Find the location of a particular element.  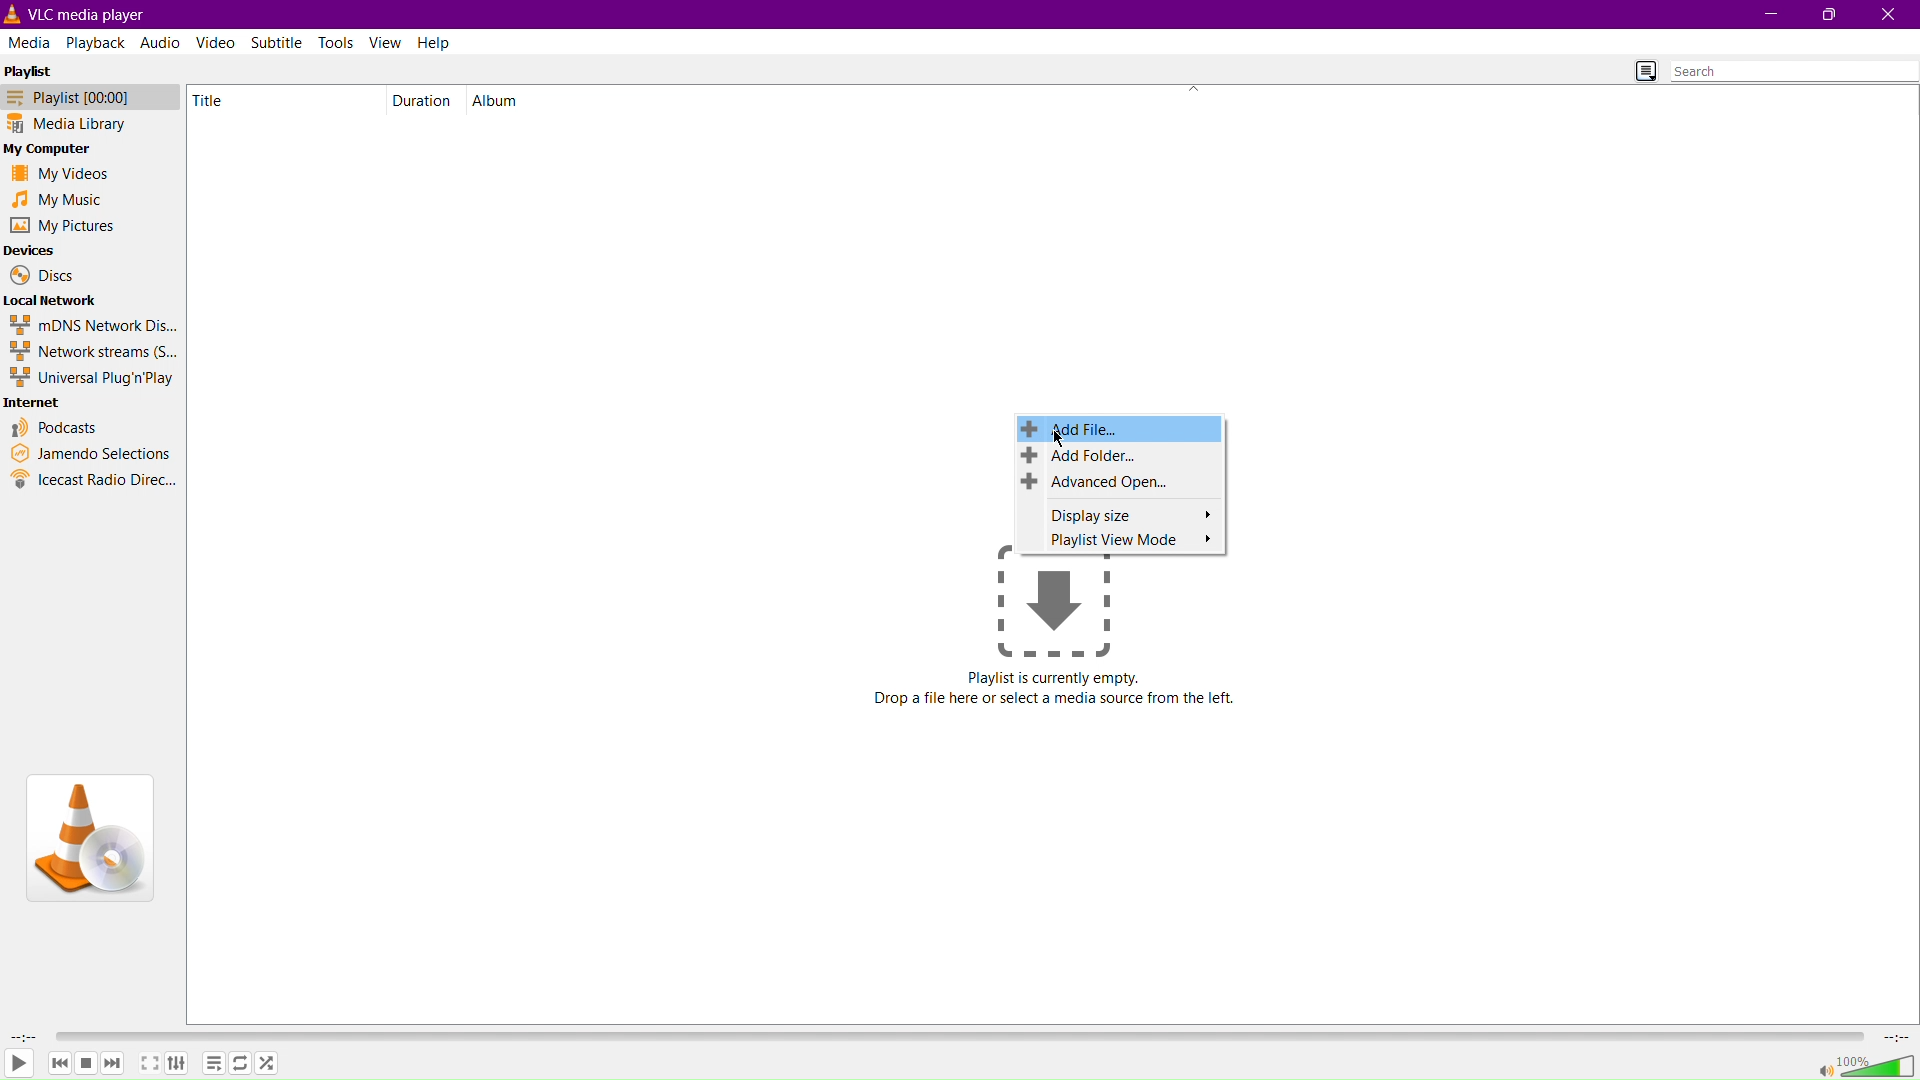

Subtitle is located at coordinates (279, 41).